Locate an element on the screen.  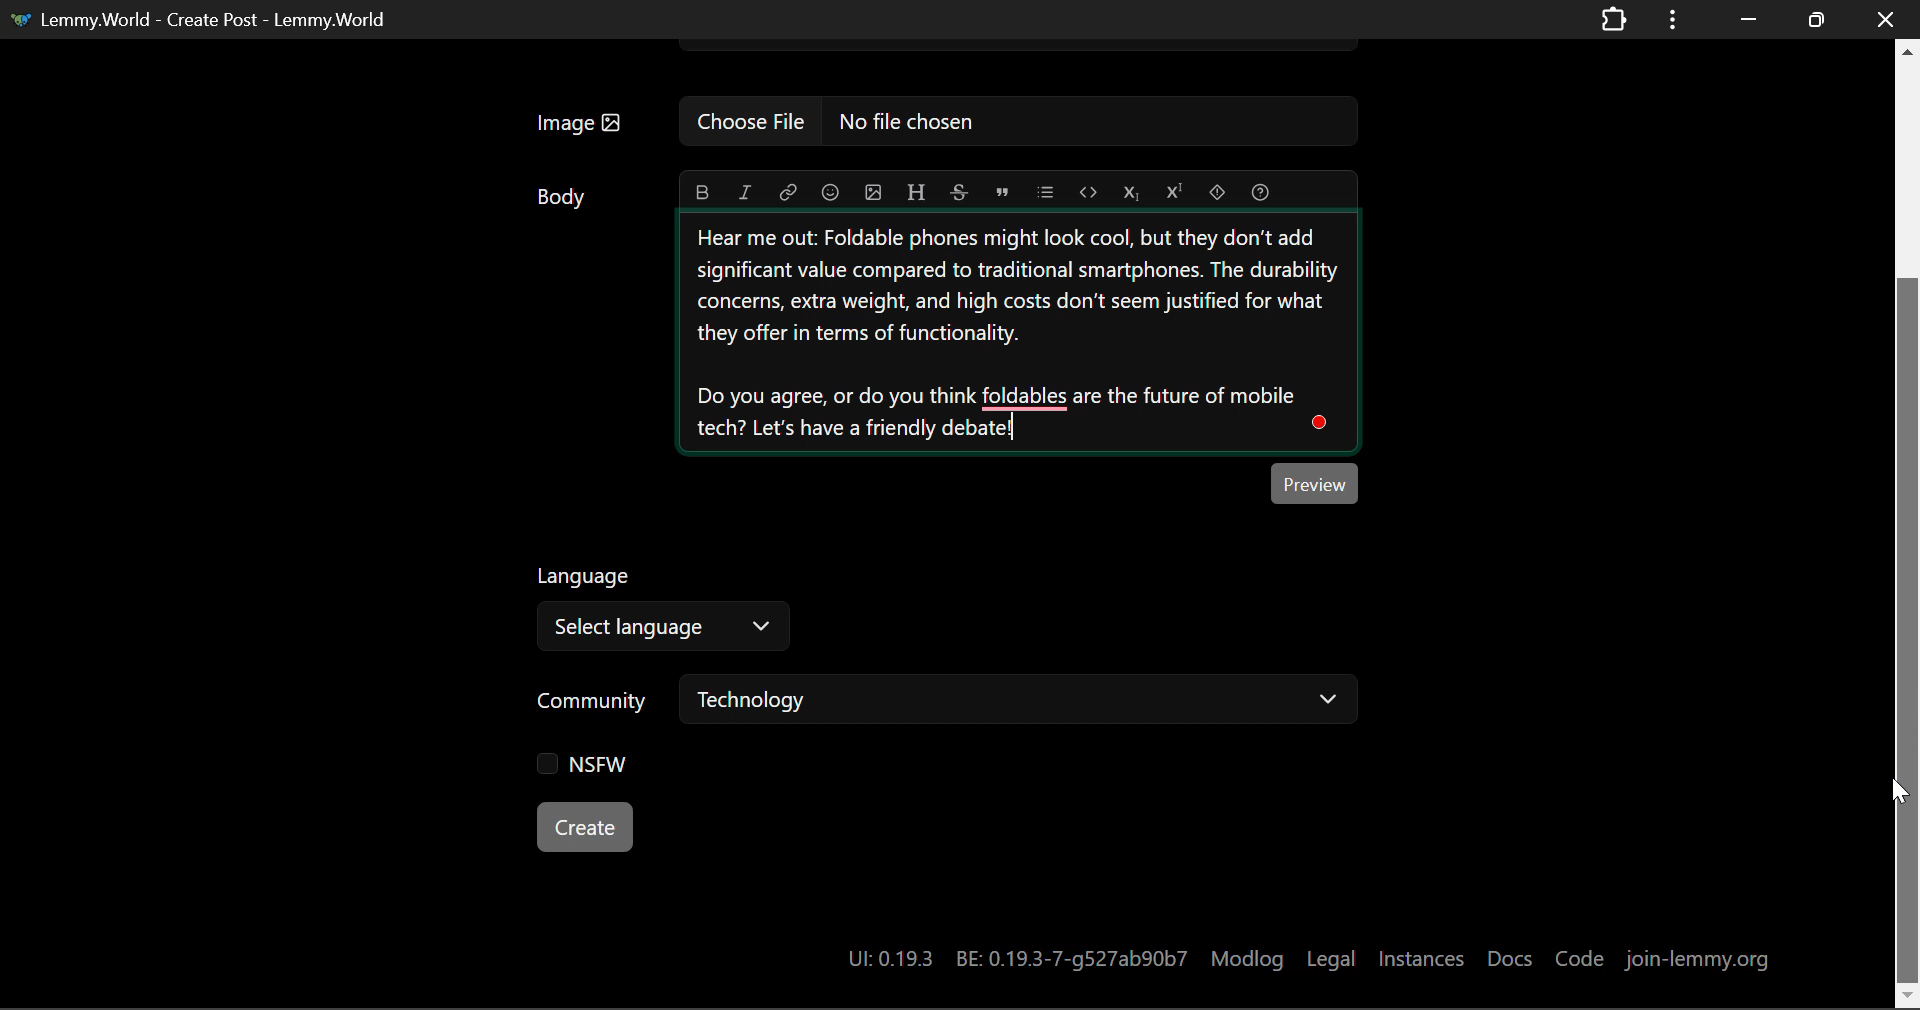
Docs is located at coordinates (1510, 954).